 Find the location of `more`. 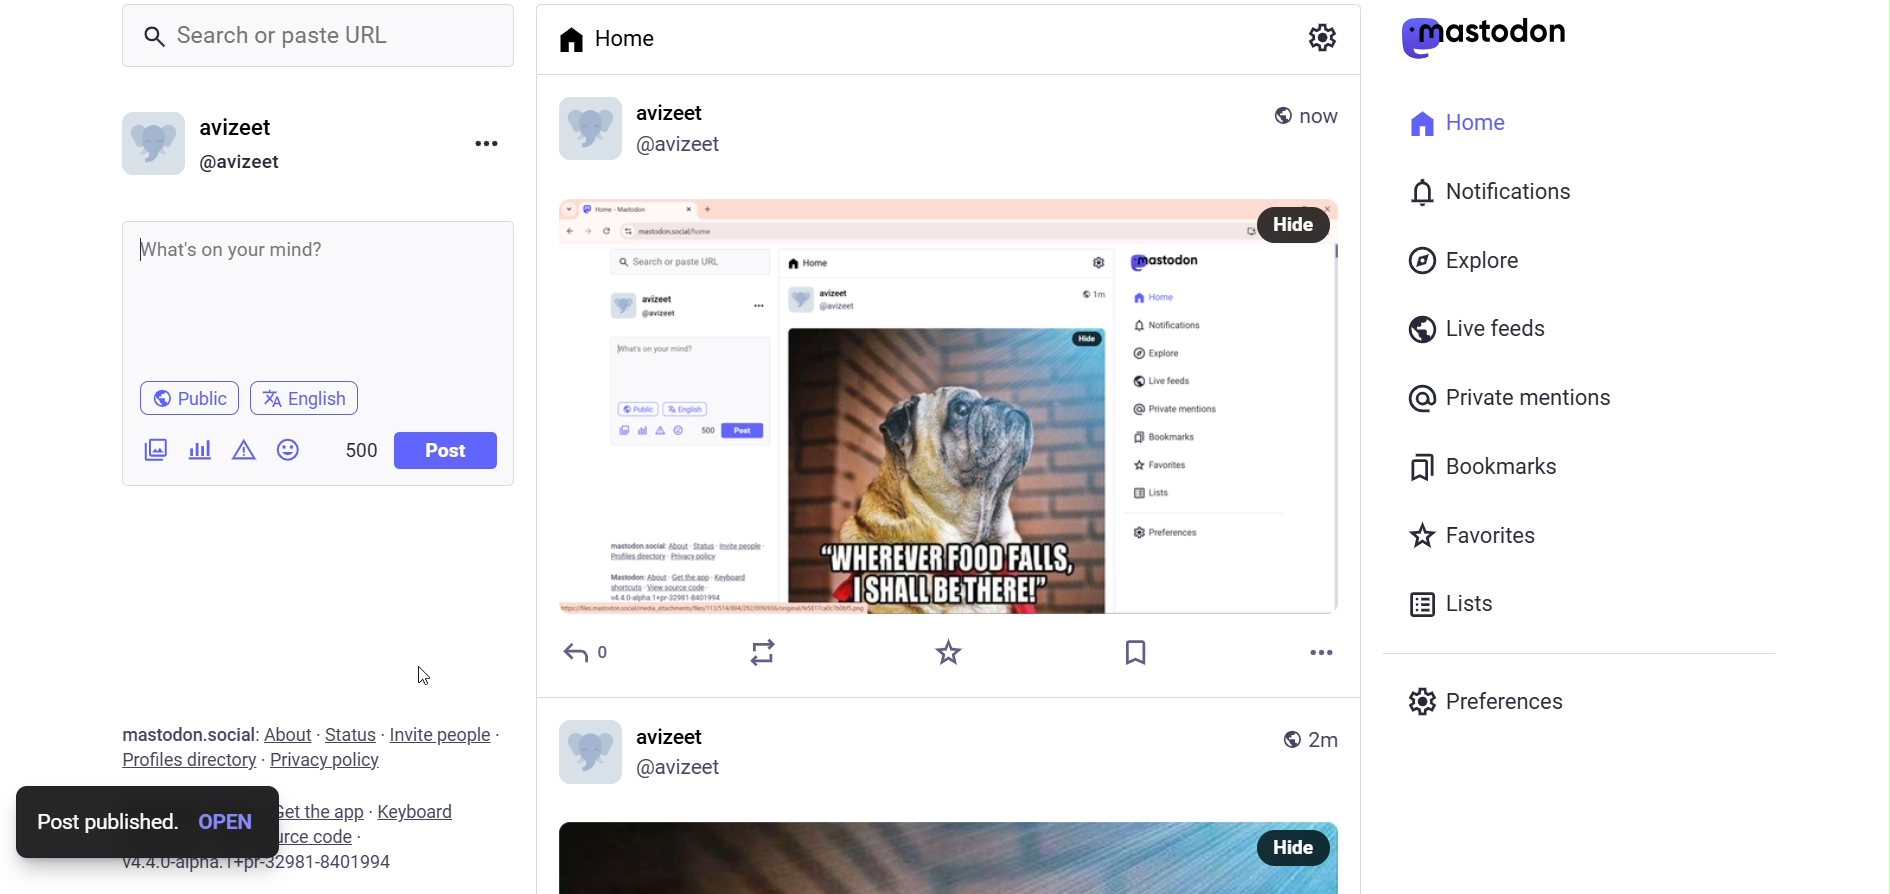

more is located at coordinates (487, 142).